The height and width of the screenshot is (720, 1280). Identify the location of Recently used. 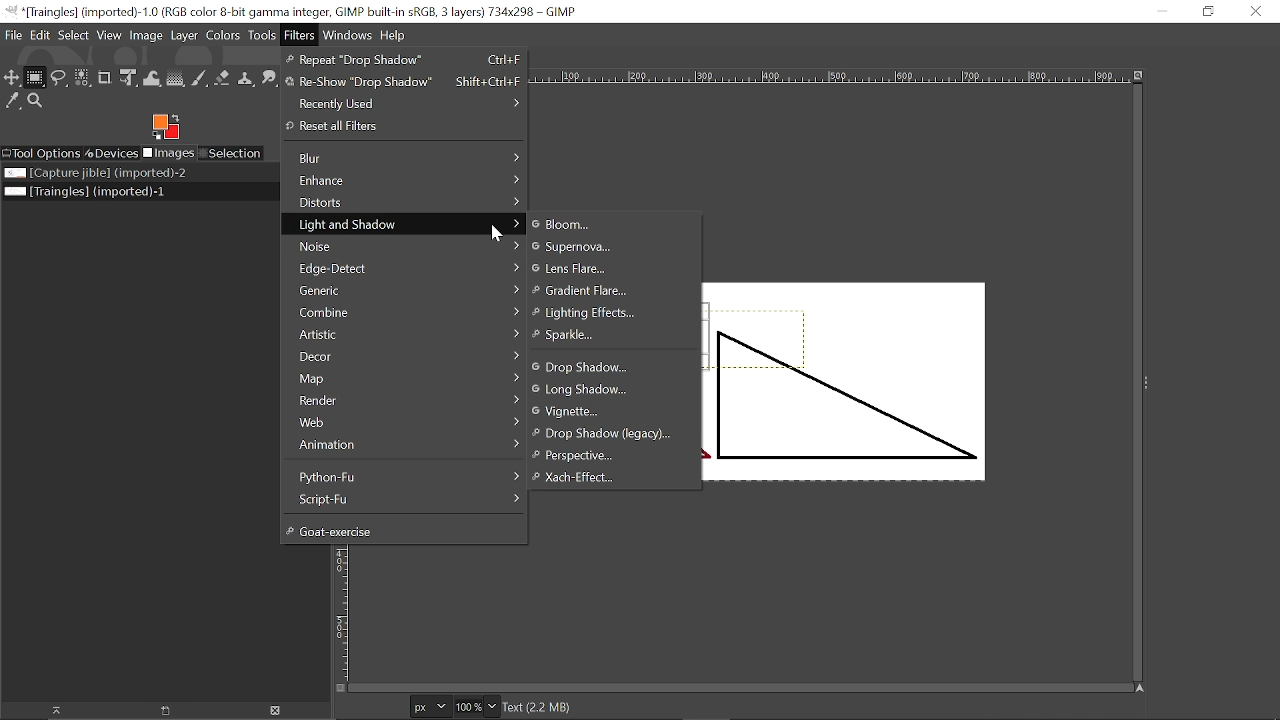
(369, 107).